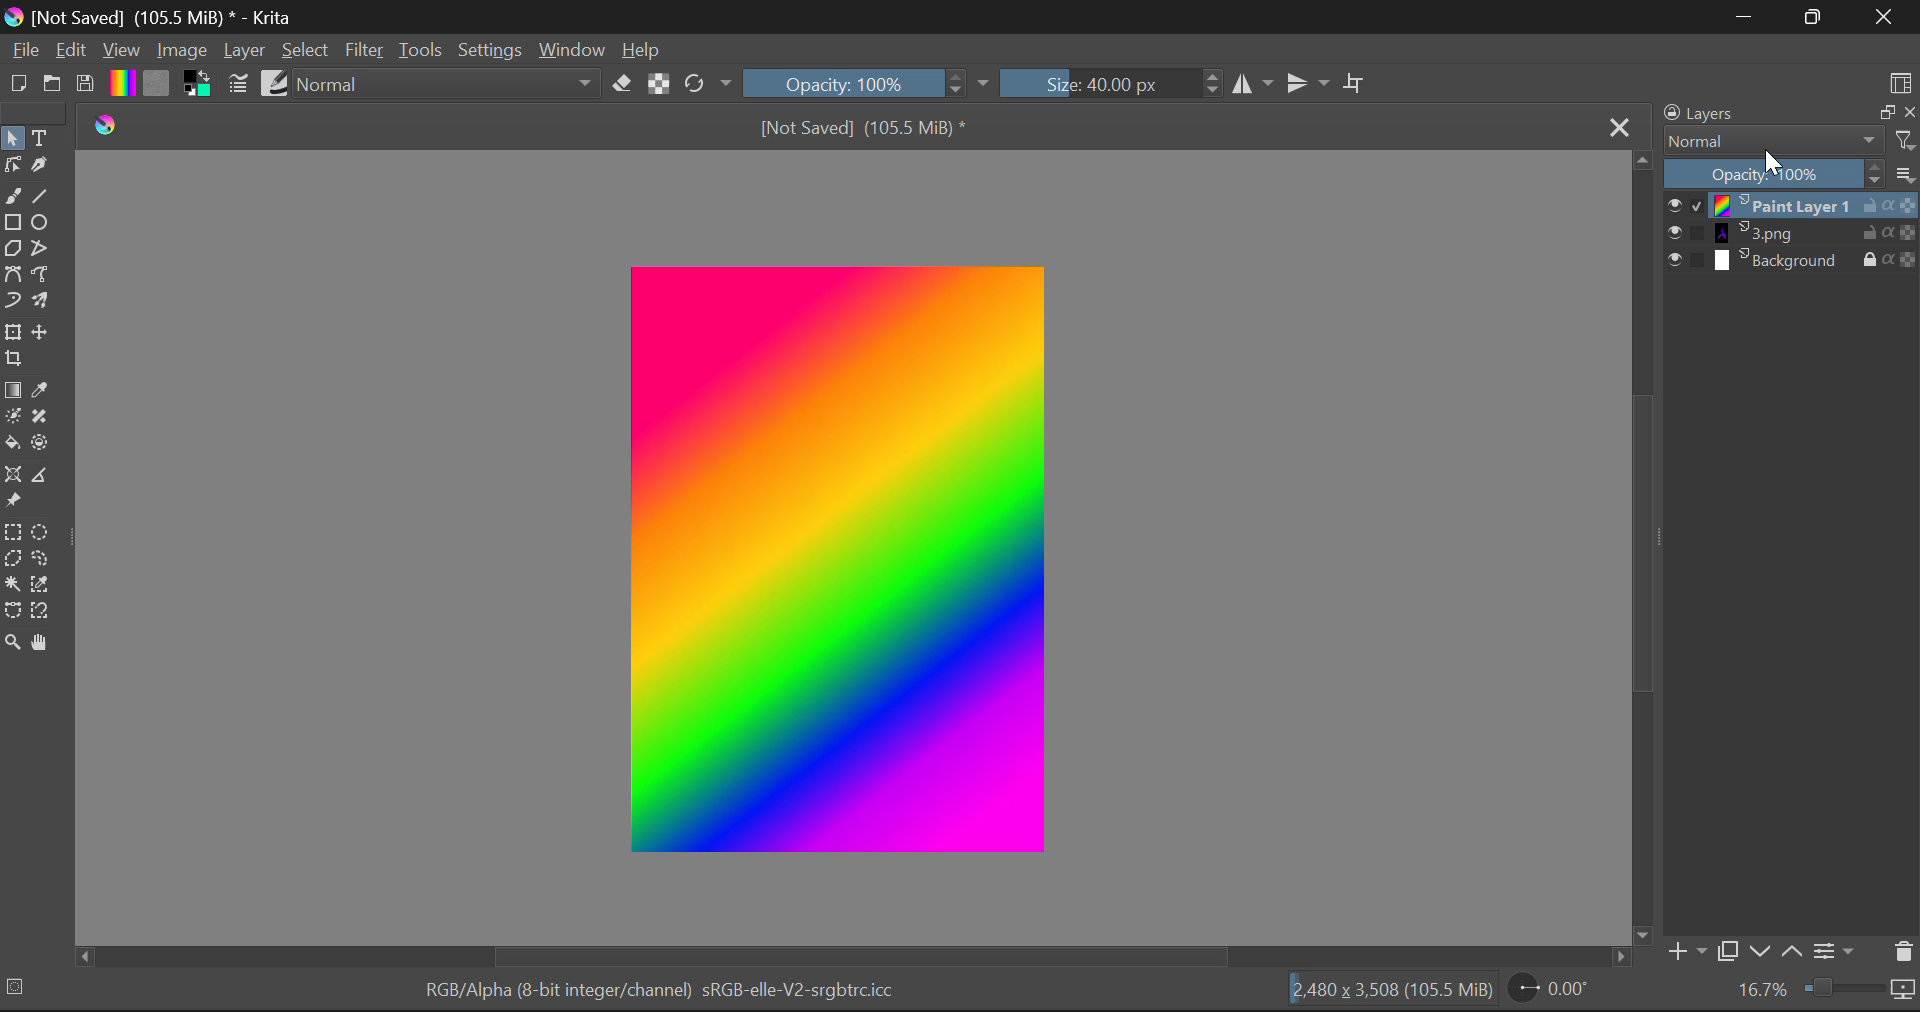  I want to click on Freehand Selection, so click(41, 558).